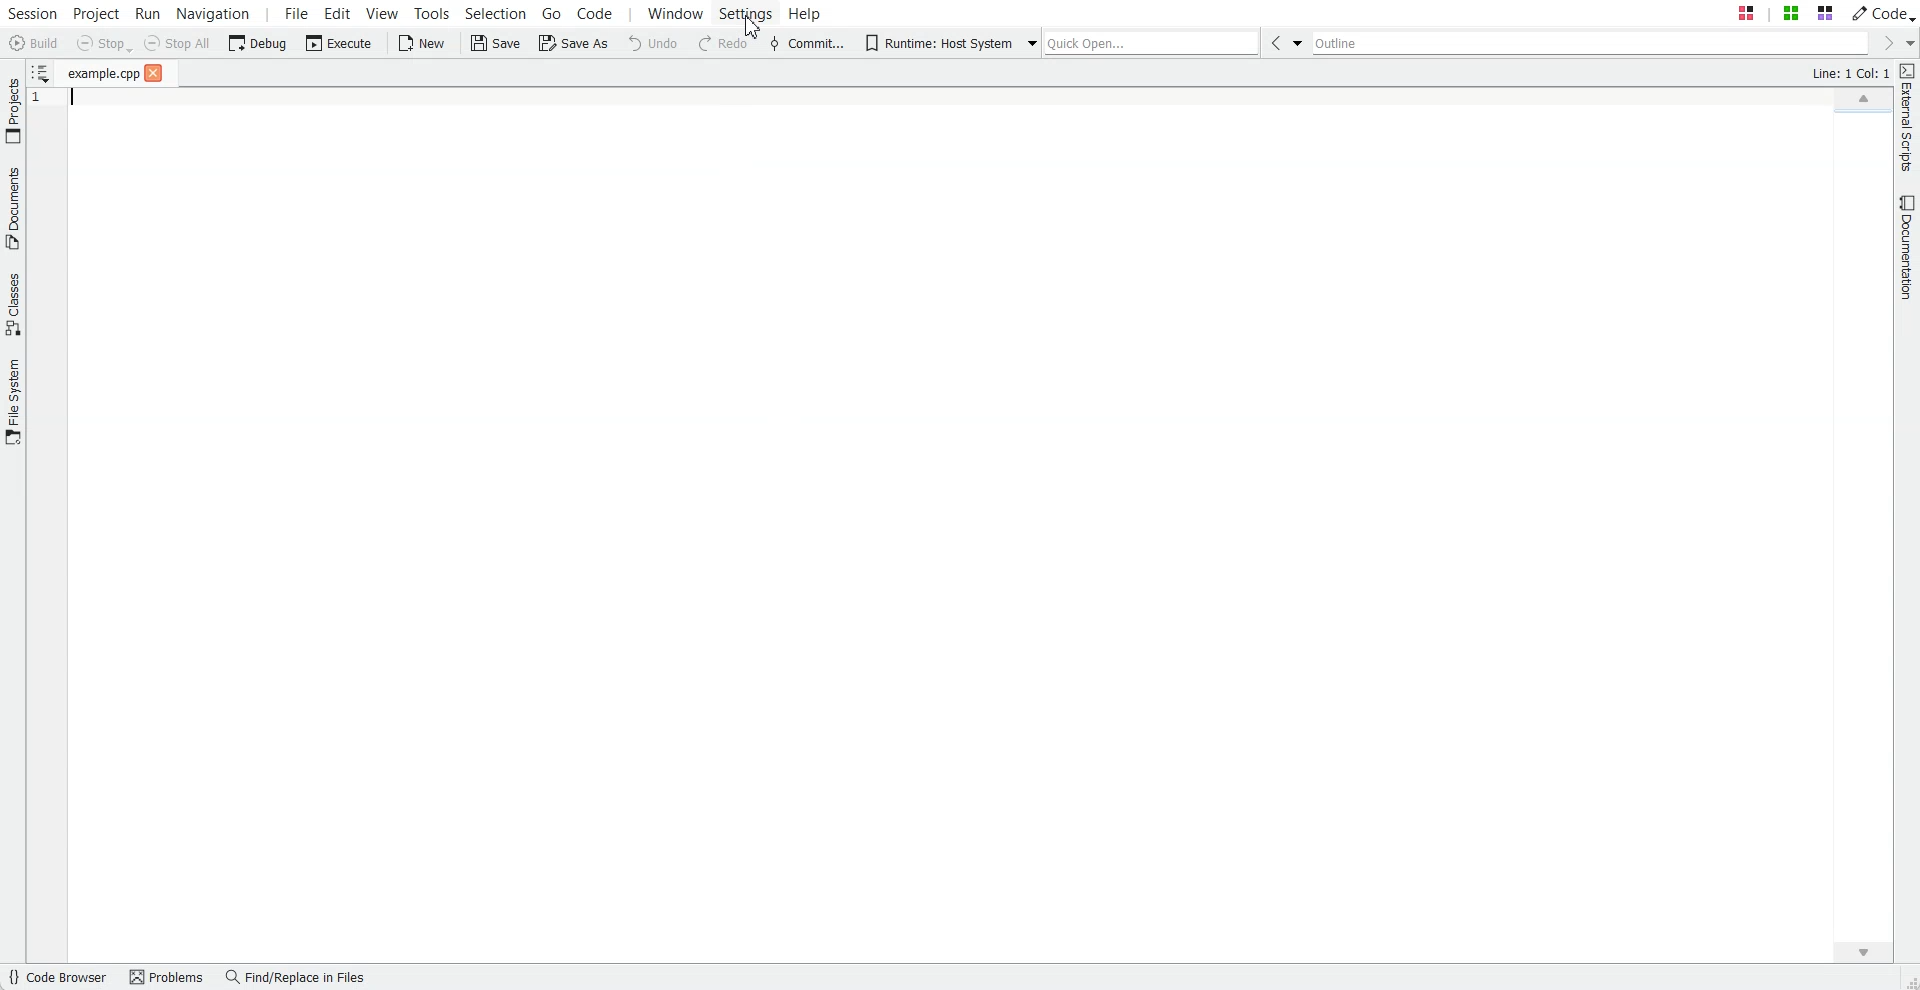  What do you see at coordinates (751, 27) in the screenshot?
I see `Cursor` at bounding box center [751, 27].